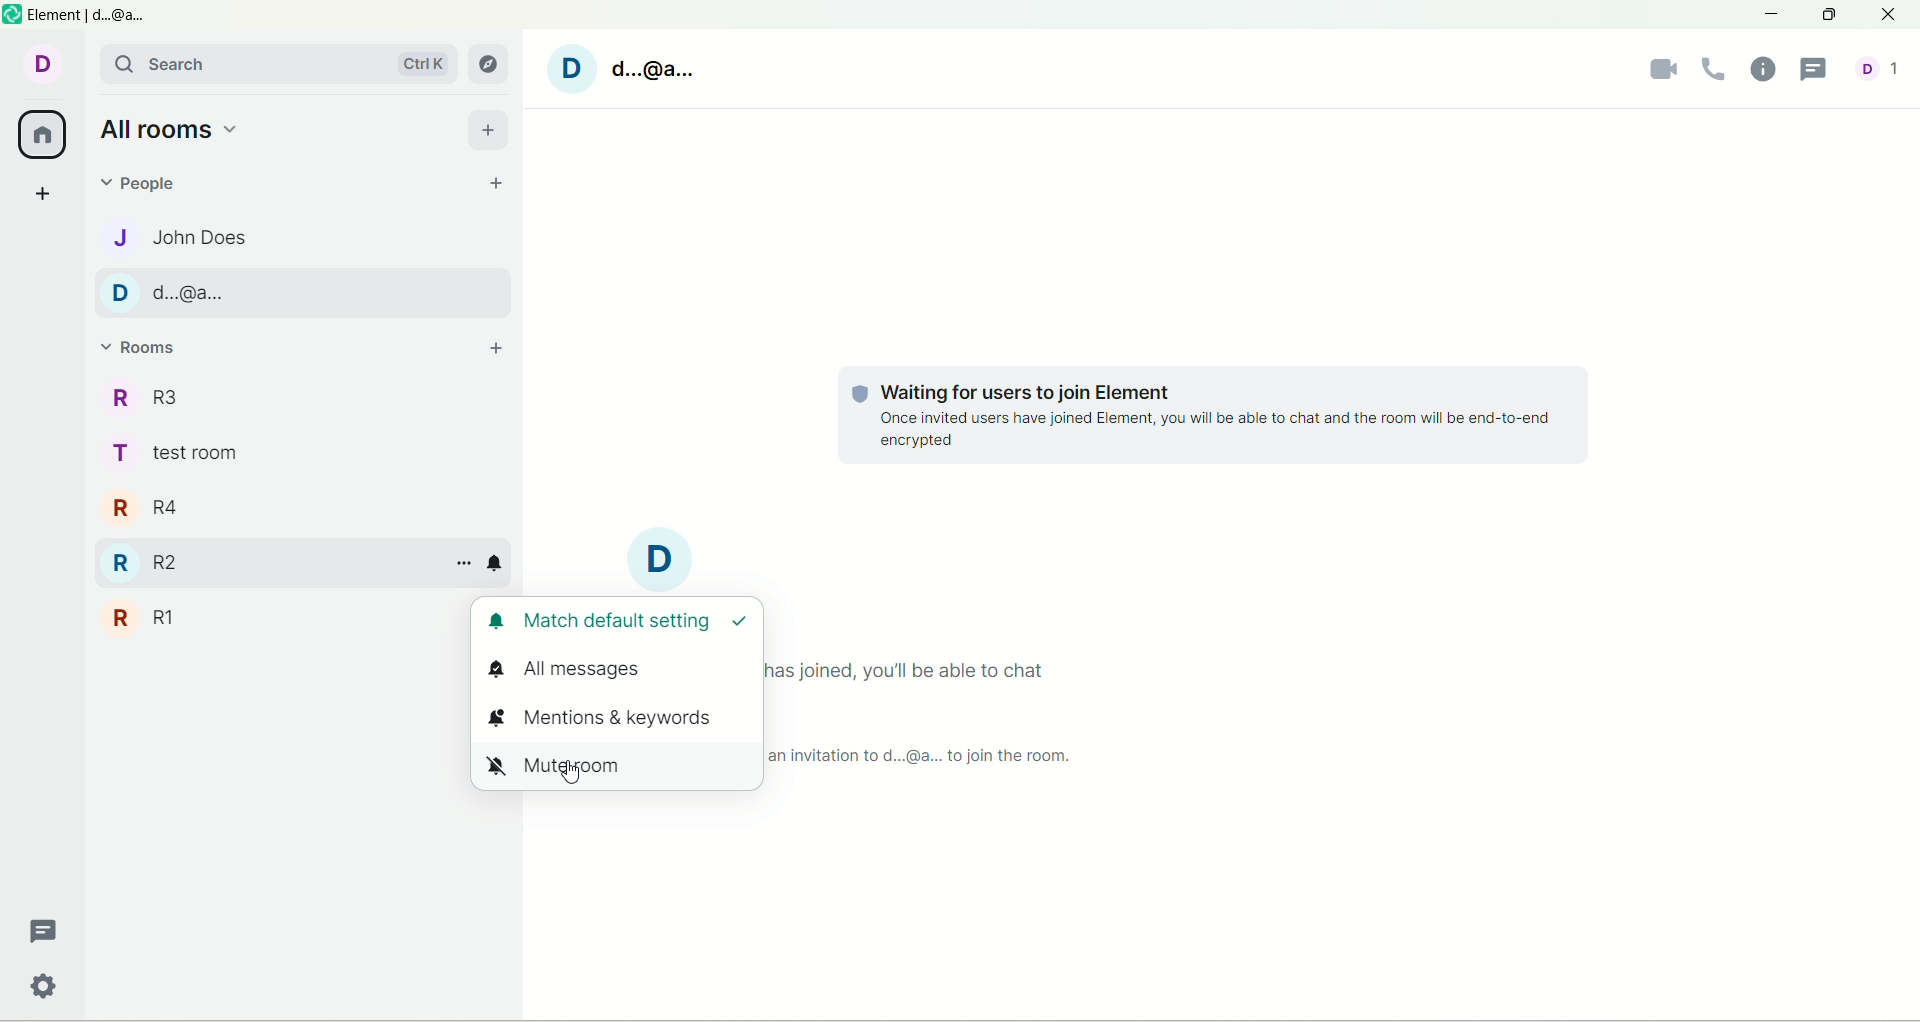 The height and width of the screenshot is (1022, 1920). What do you see at coordinates (616, 715) in the screenshot?
I see `mentions and keywords` at bounding box center [616, 715].